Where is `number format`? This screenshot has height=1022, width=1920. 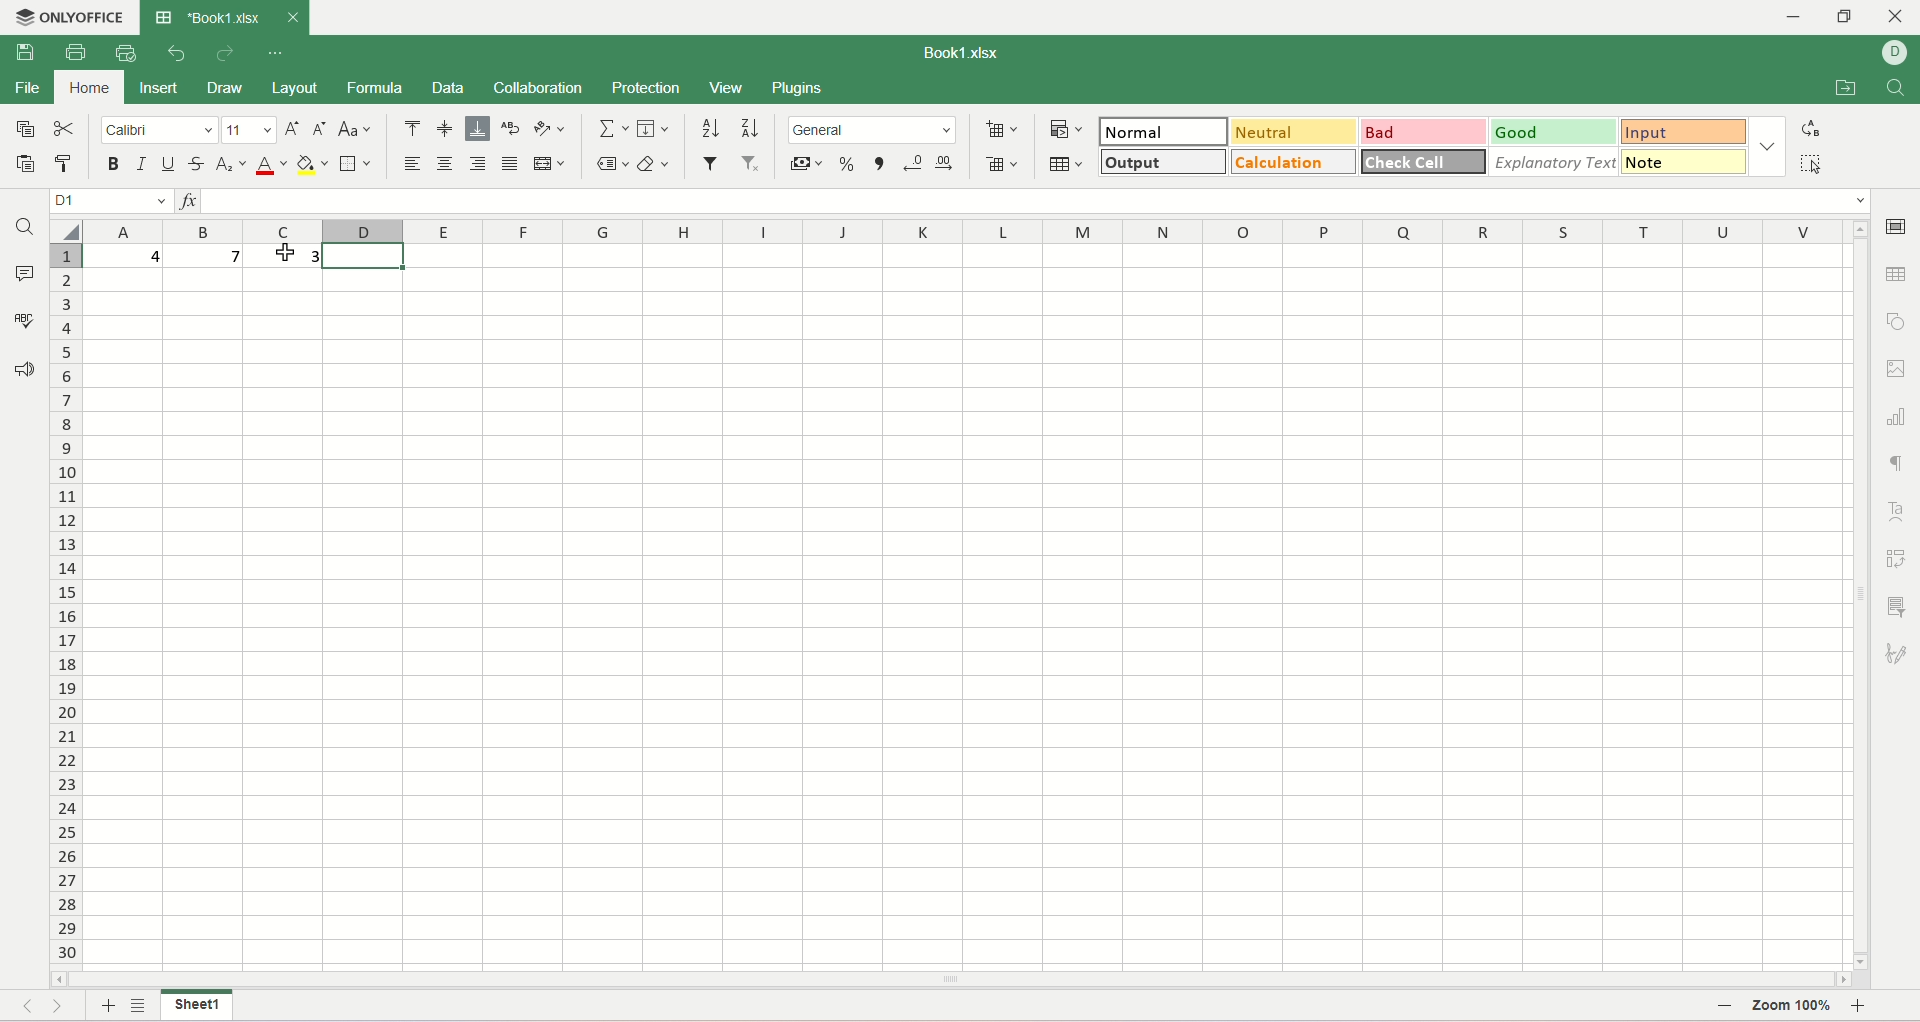 number format is located at coordinates (872, 130).